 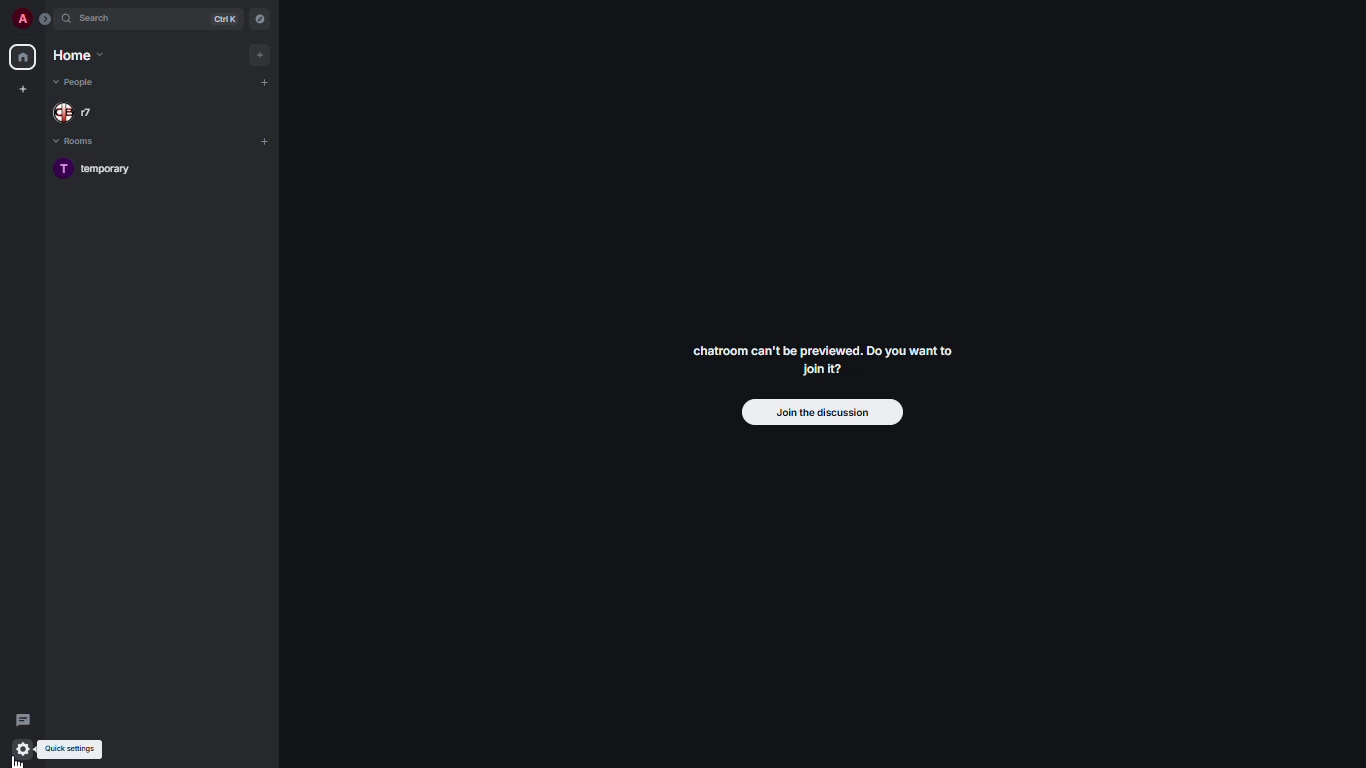 What do you see at coordinates (71, 748) in the screenshot?
I see `quick settings` at bounding box center [71, 748].